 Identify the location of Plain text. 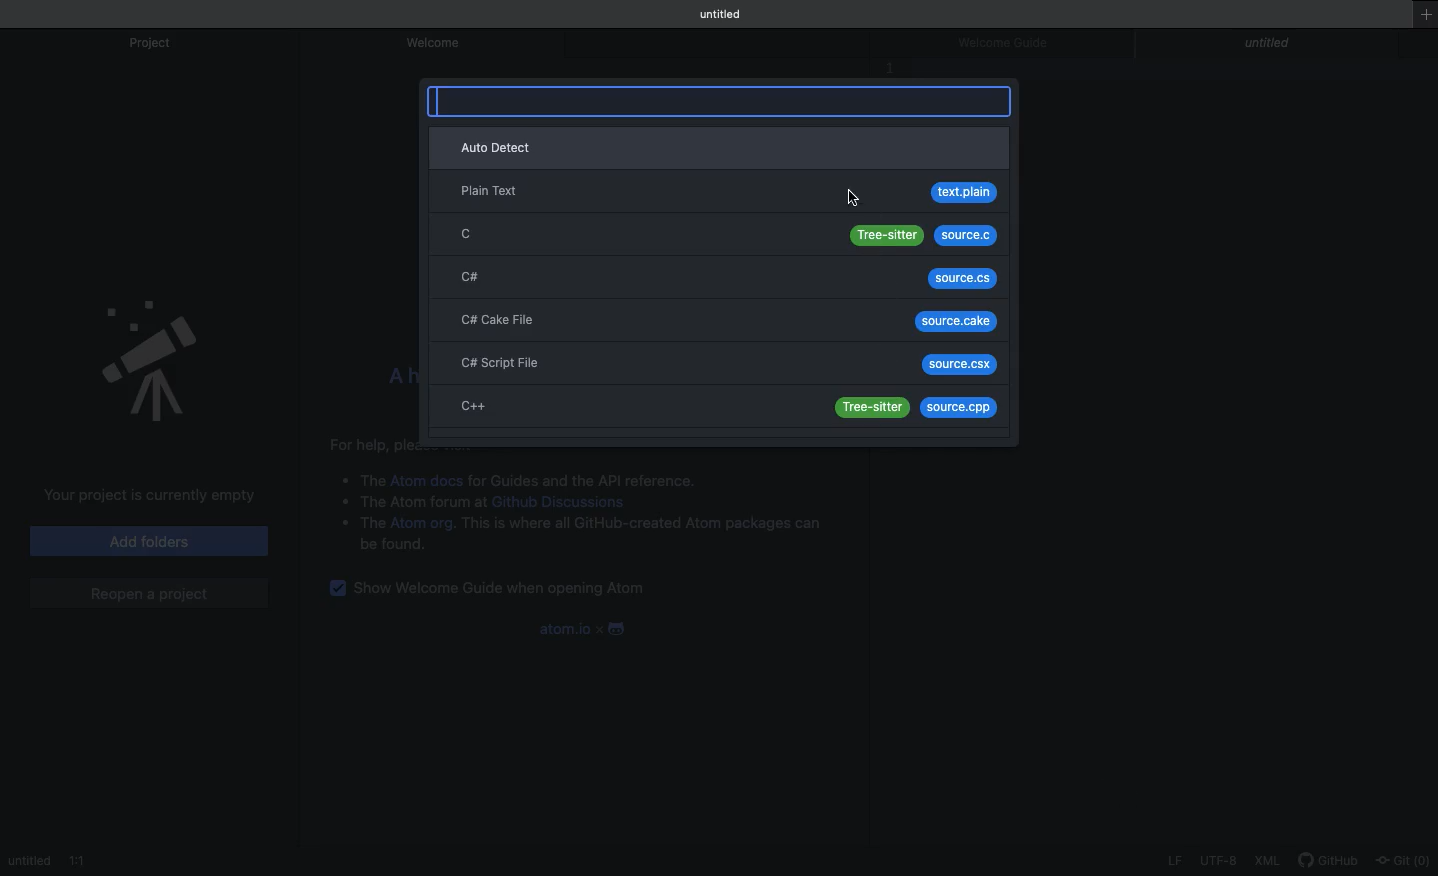
(720, 193).